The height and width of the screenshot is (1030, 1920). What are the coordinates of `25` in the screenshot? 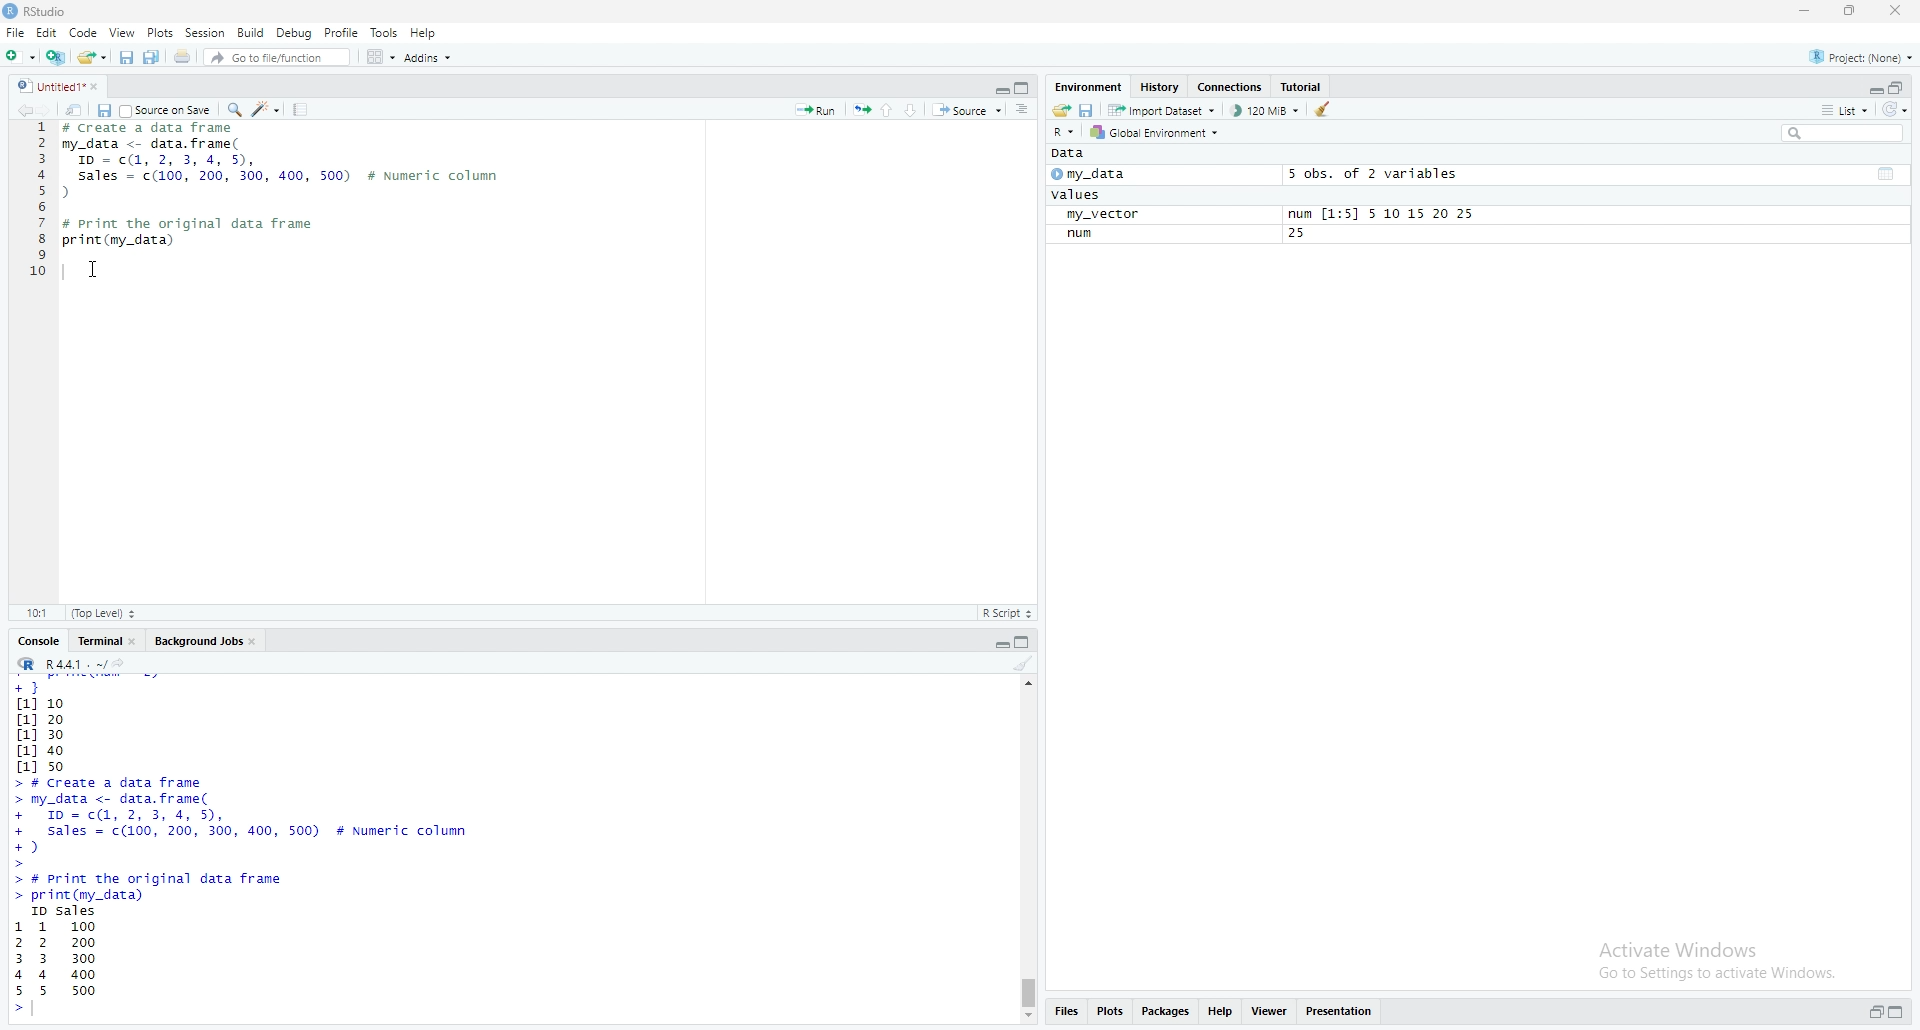 It's located at (1301, 235).